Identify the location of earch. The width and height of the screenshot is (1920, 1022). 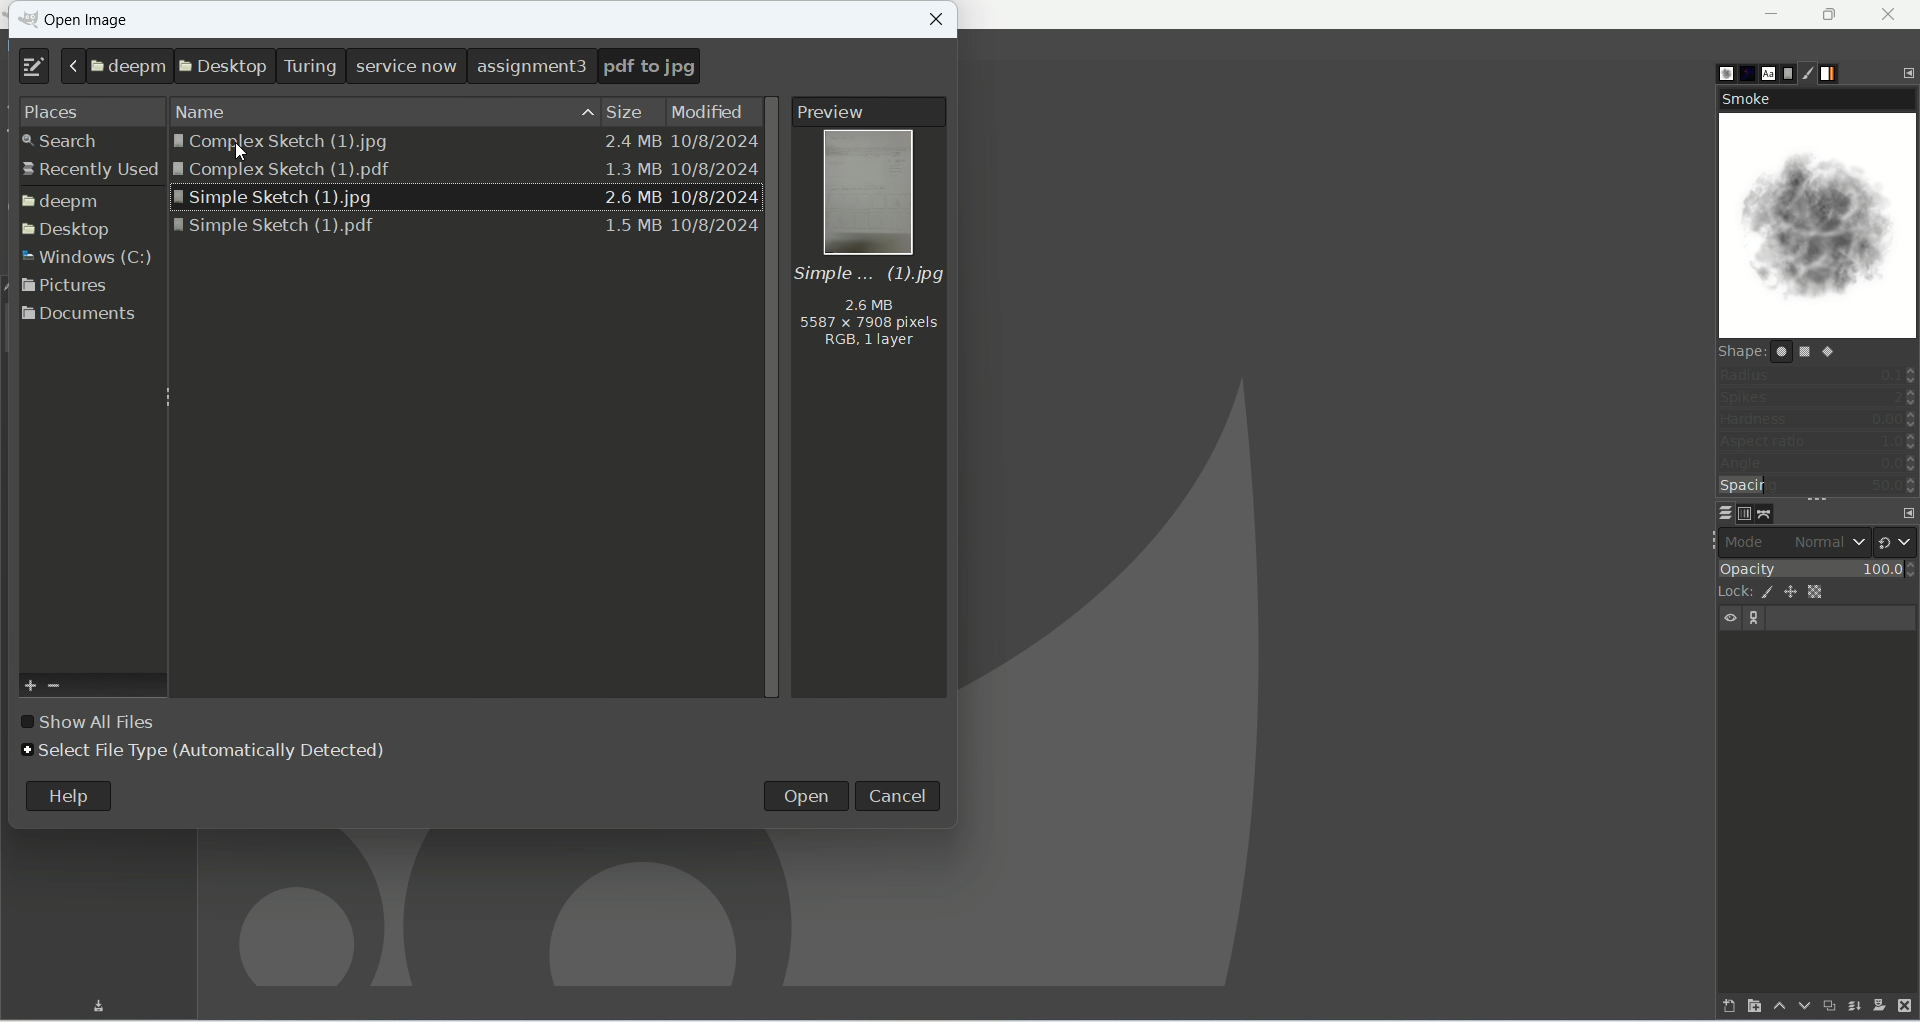
(80, 142).